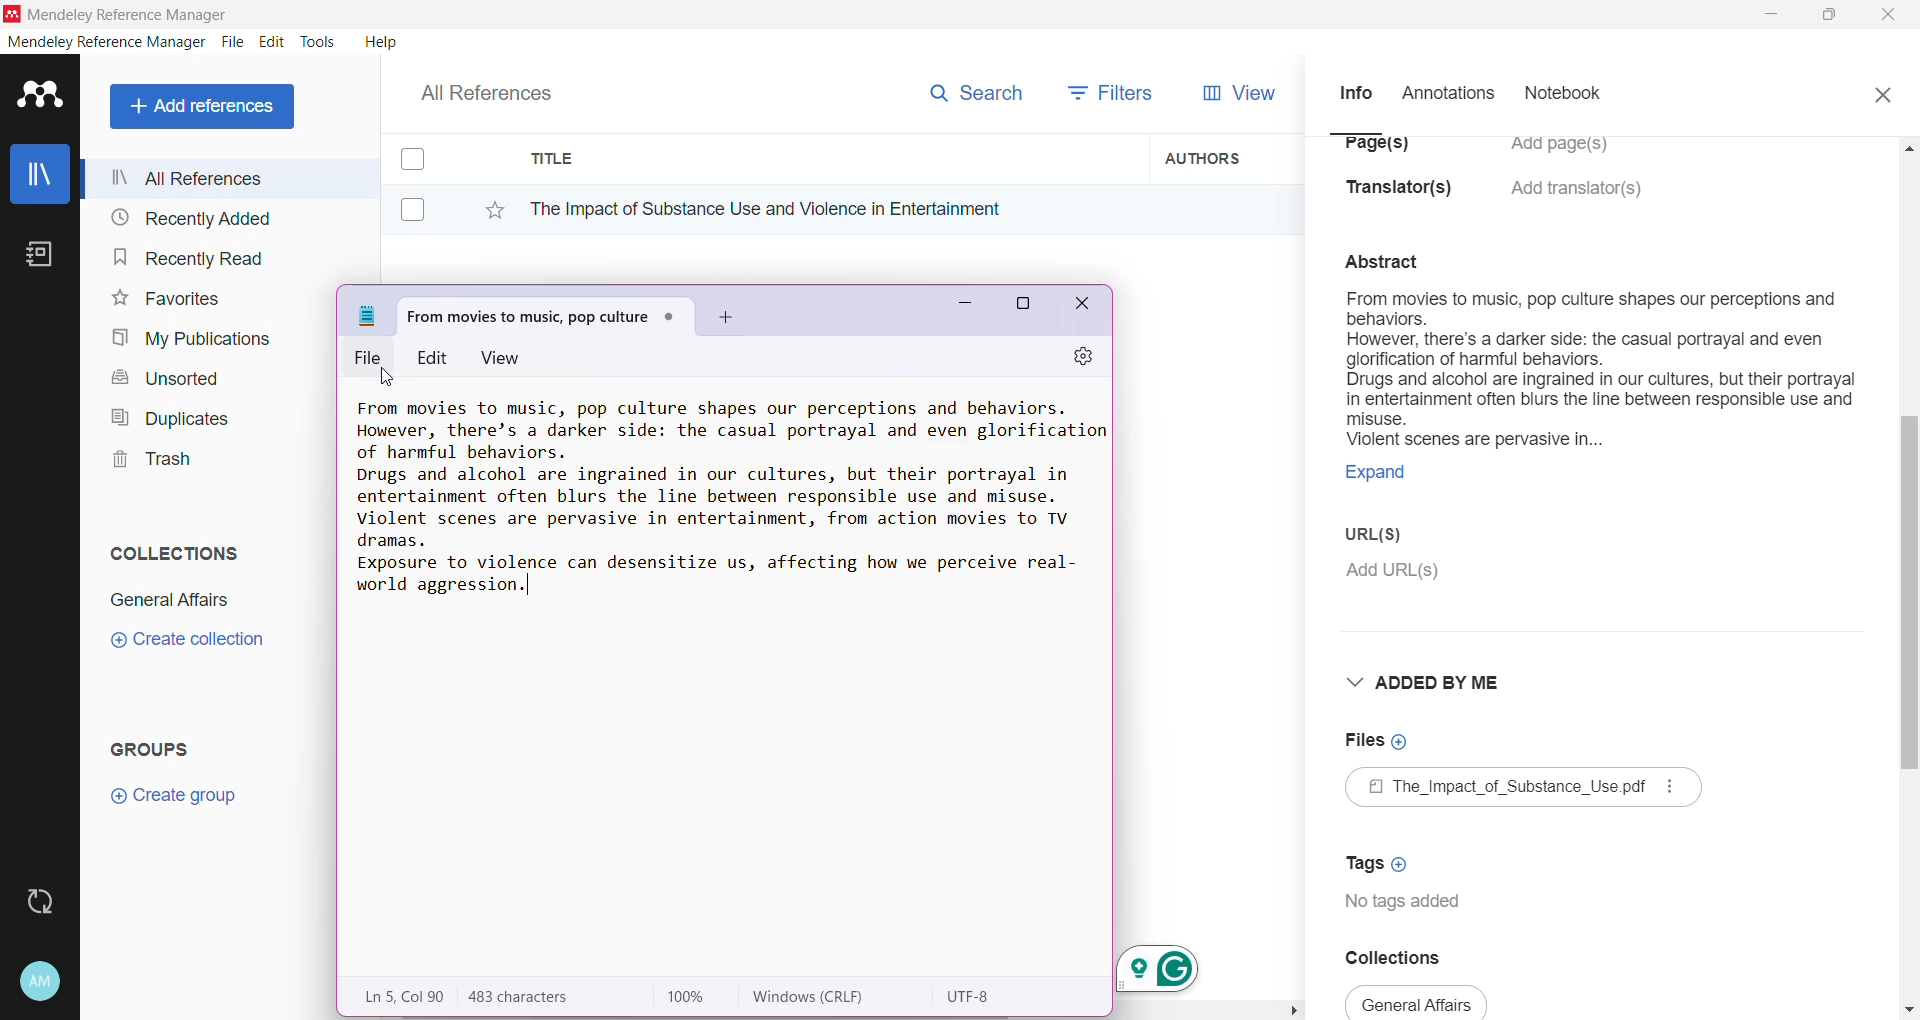 Image resolution: width=1920 pixels, height=1020 pixels. I want to click on Line, Column of the pasted text area on the Notepad, so click(402, 996).